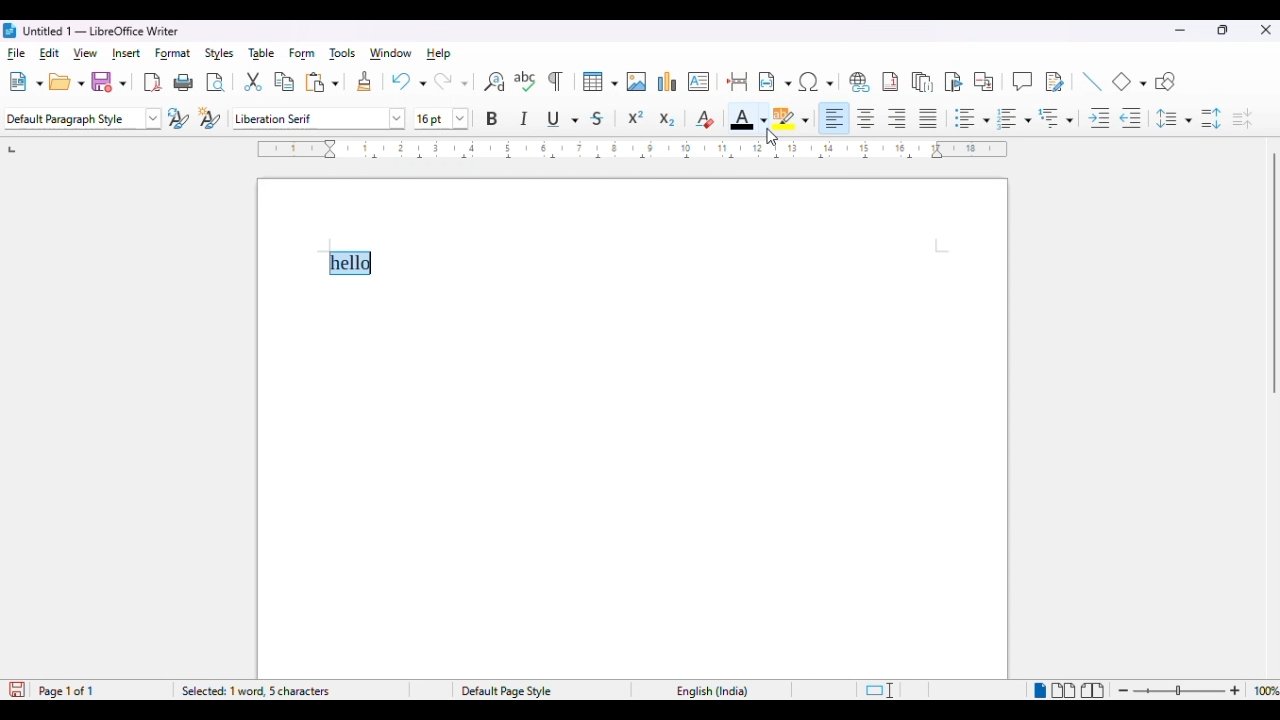  What do you see at coordinates (524, 117) in the screenshot?
I see `italic` at bounding box center [524, 117].